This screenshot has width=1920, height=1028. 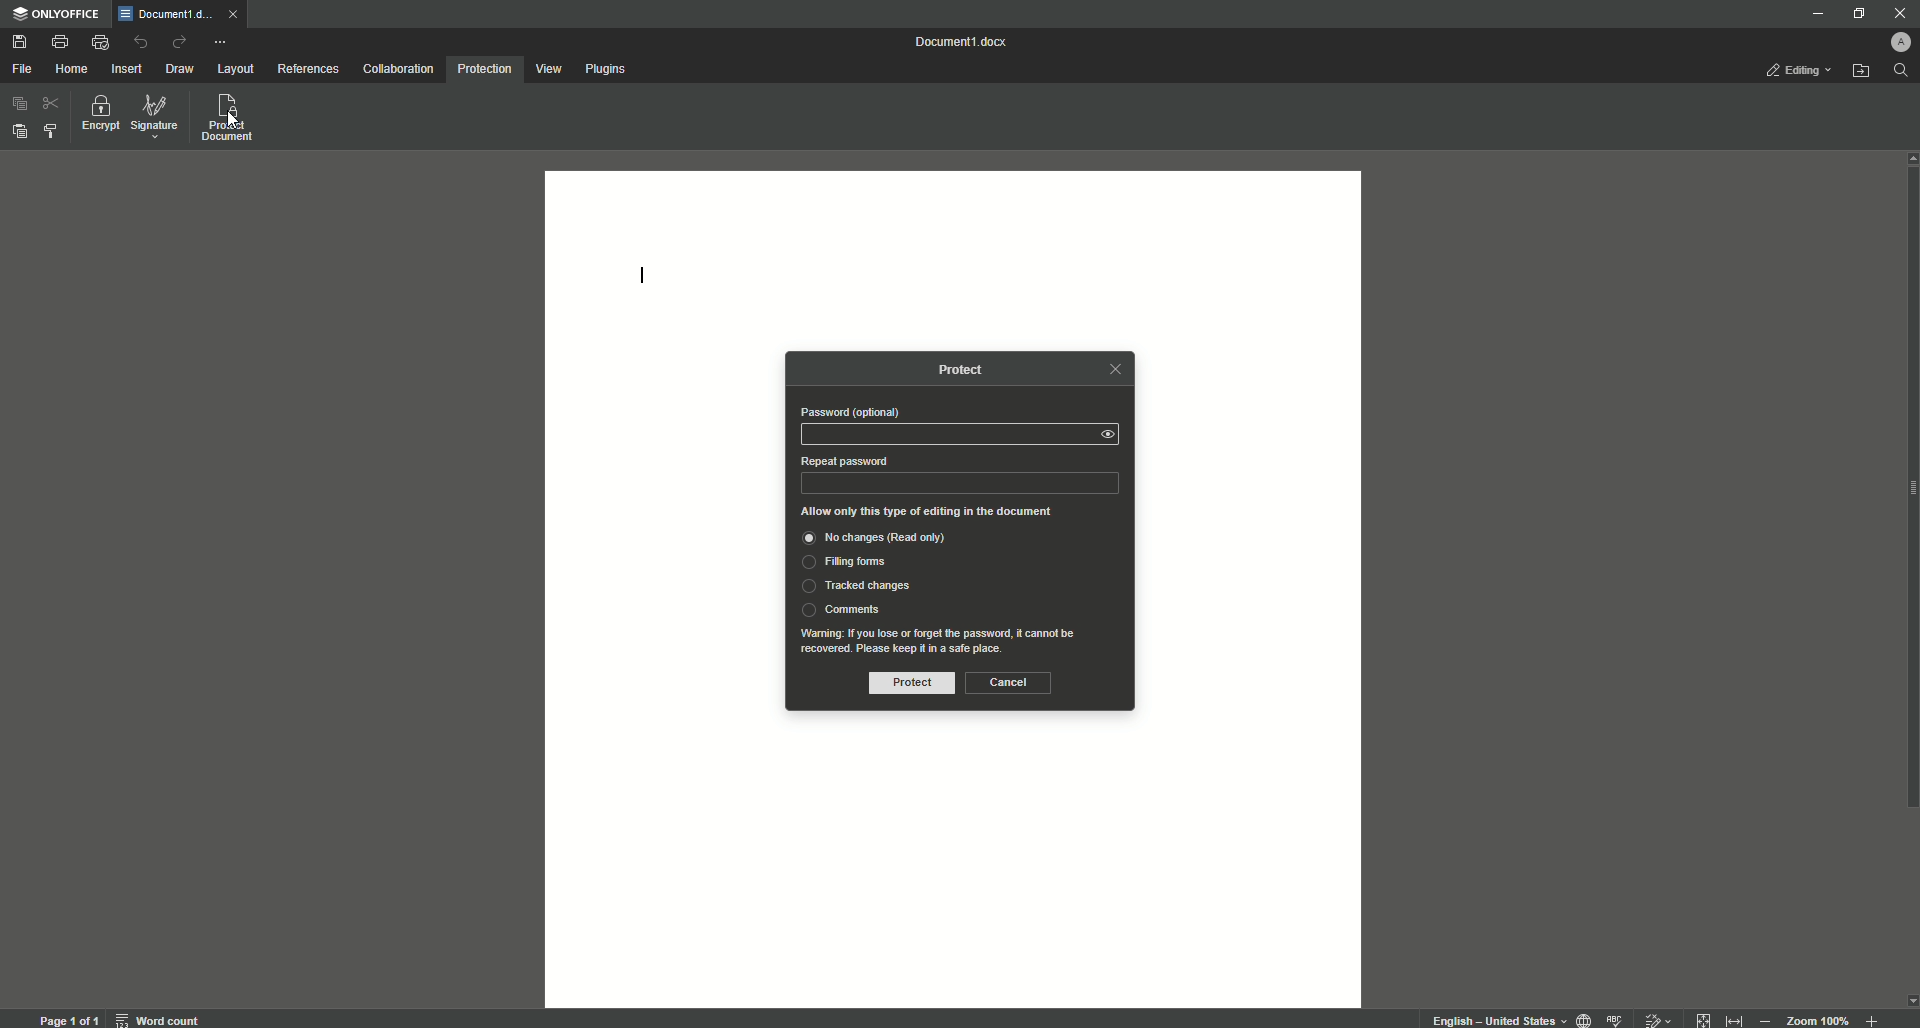 What do you see at coordinates (100, 41) in the screenshot?
I see `Quick Print` at bounding box center [100, 41].